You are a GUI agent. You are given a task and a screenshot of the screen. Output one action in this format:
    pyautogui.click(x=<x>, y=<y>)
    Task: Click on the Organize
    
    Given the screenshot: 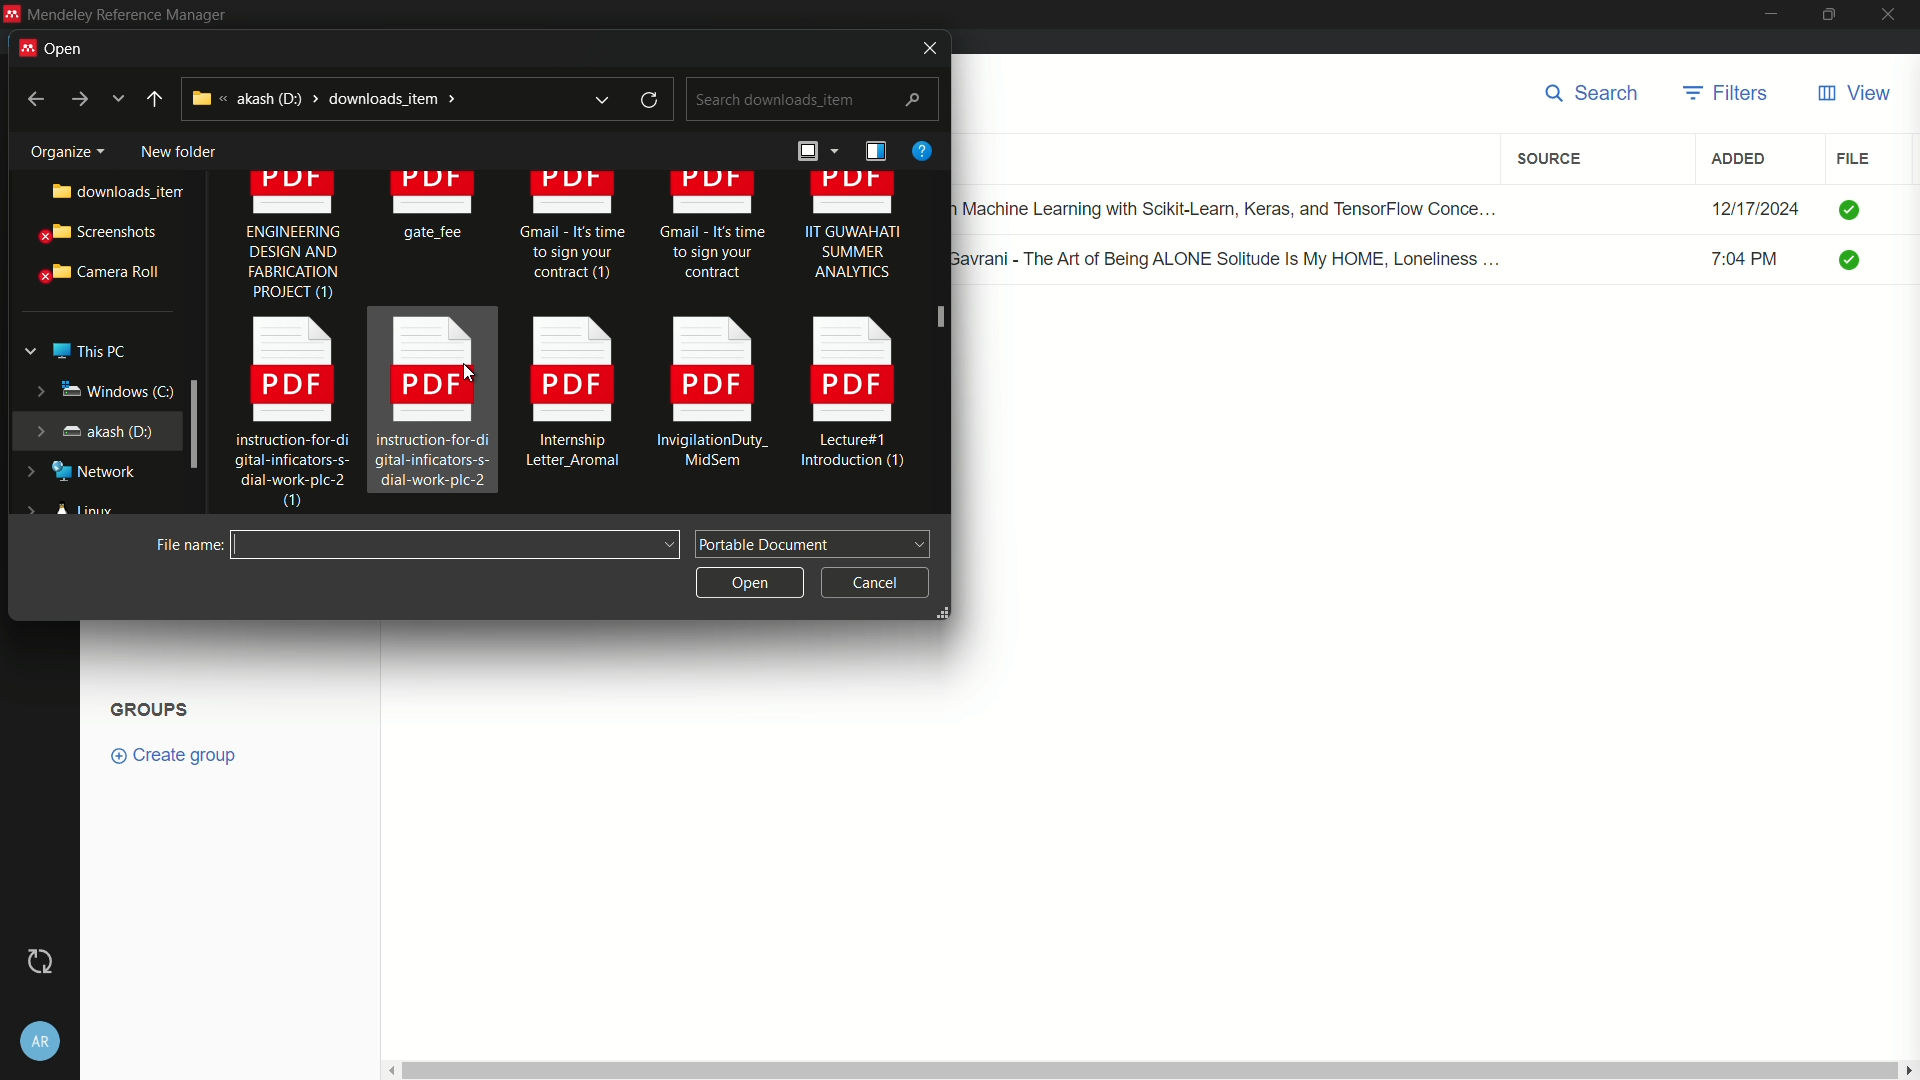 What is the action you would take?
    pyautogui.click(x=60, y=148)
    